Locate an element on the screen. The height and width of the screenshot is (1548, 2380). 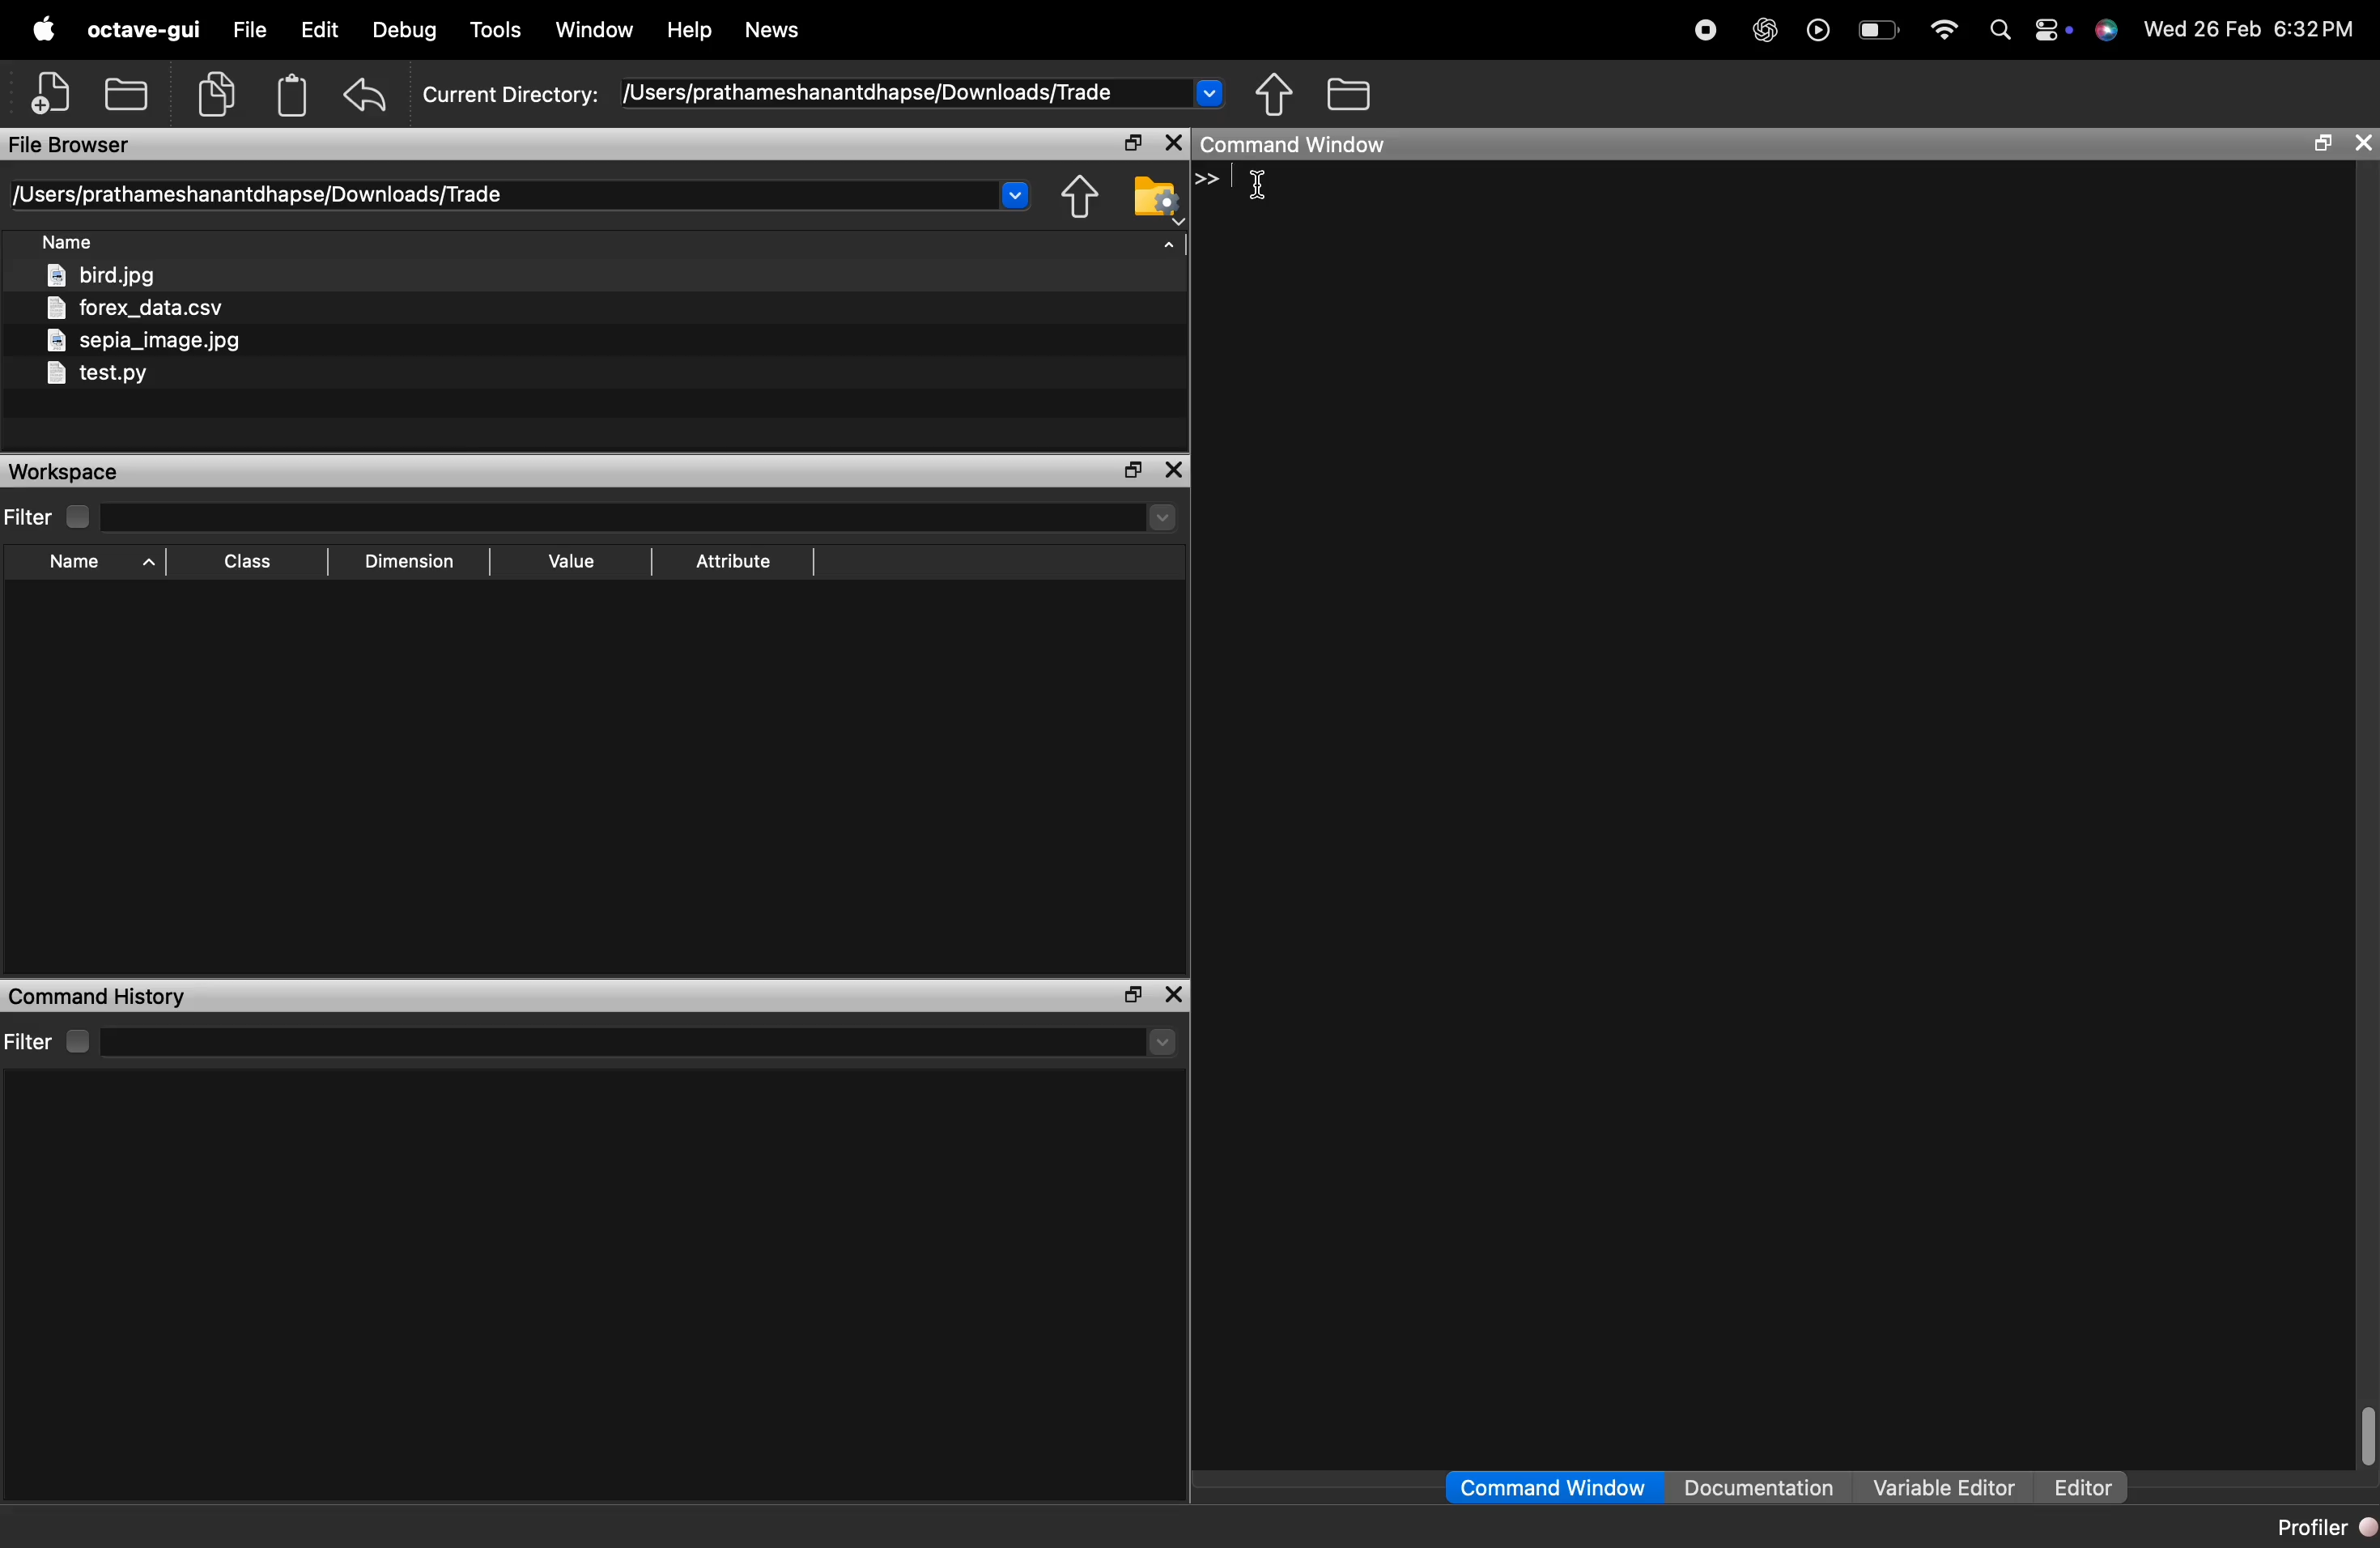
filter is located at coordinates (56, 517).